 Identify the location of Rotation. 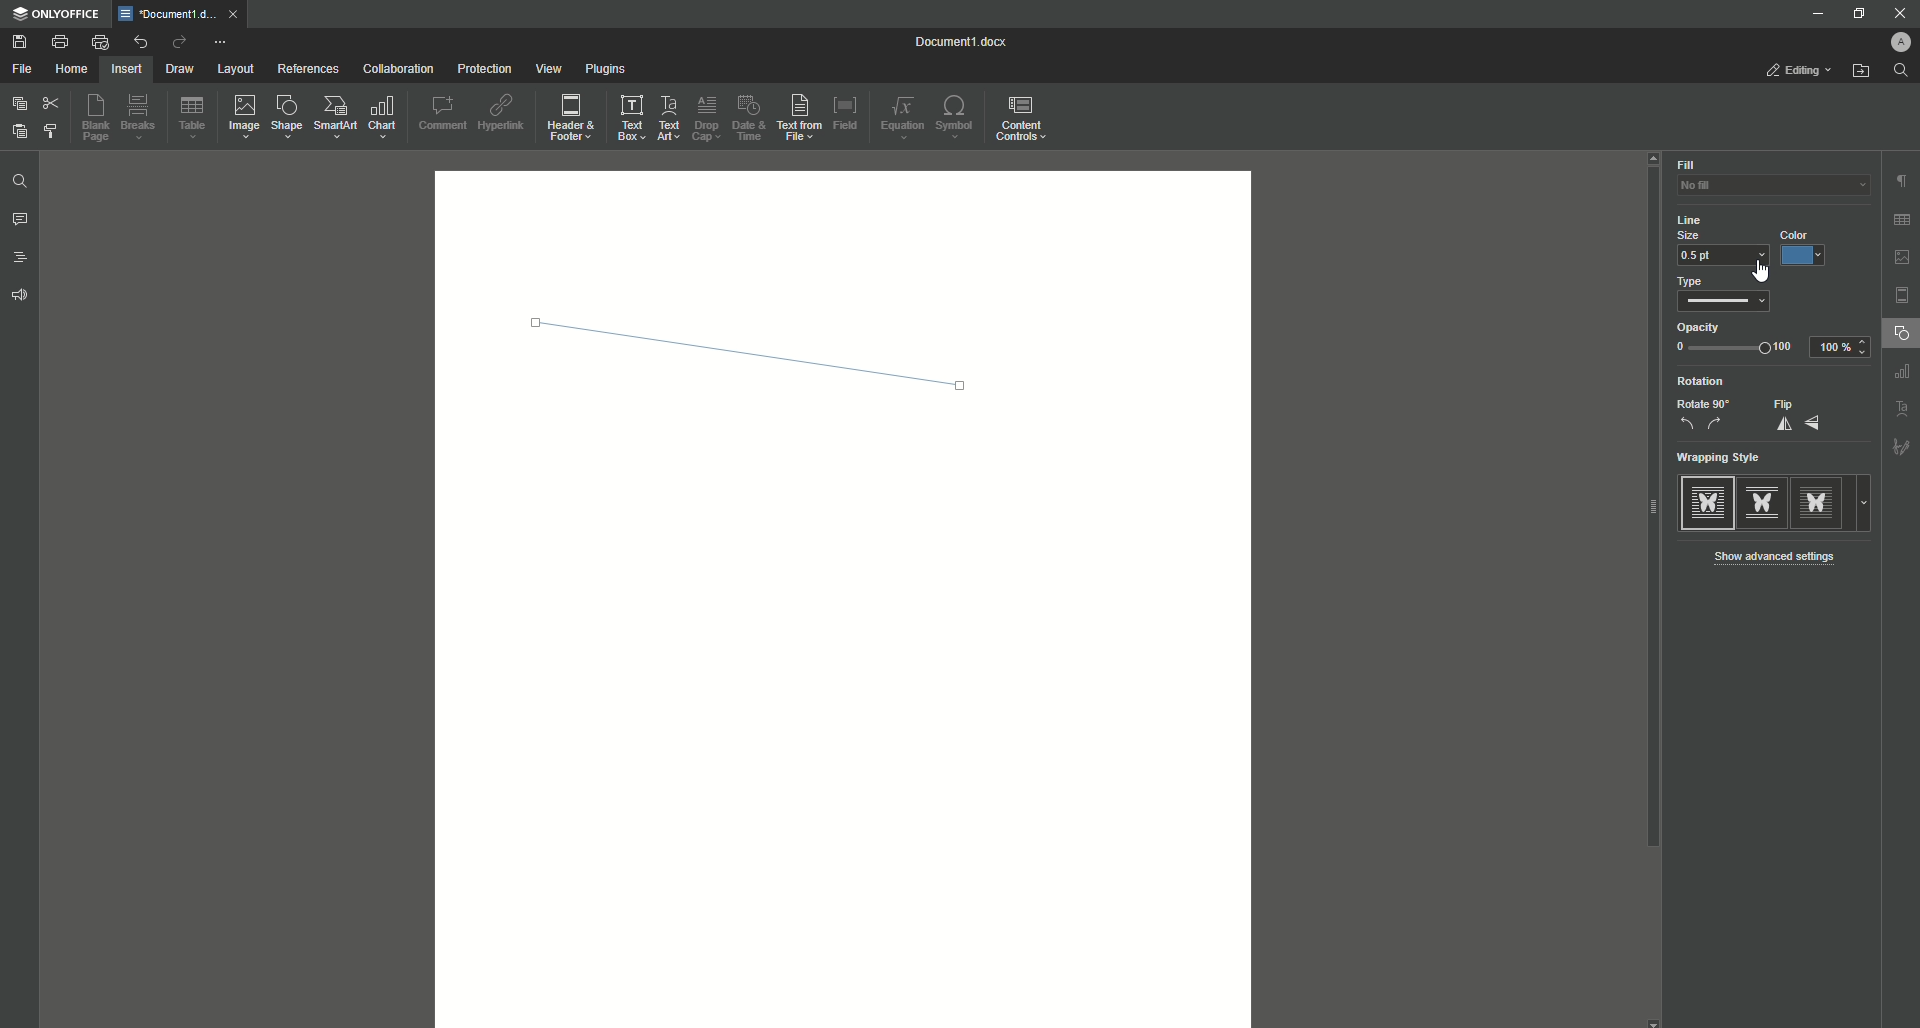
(1698, 381).